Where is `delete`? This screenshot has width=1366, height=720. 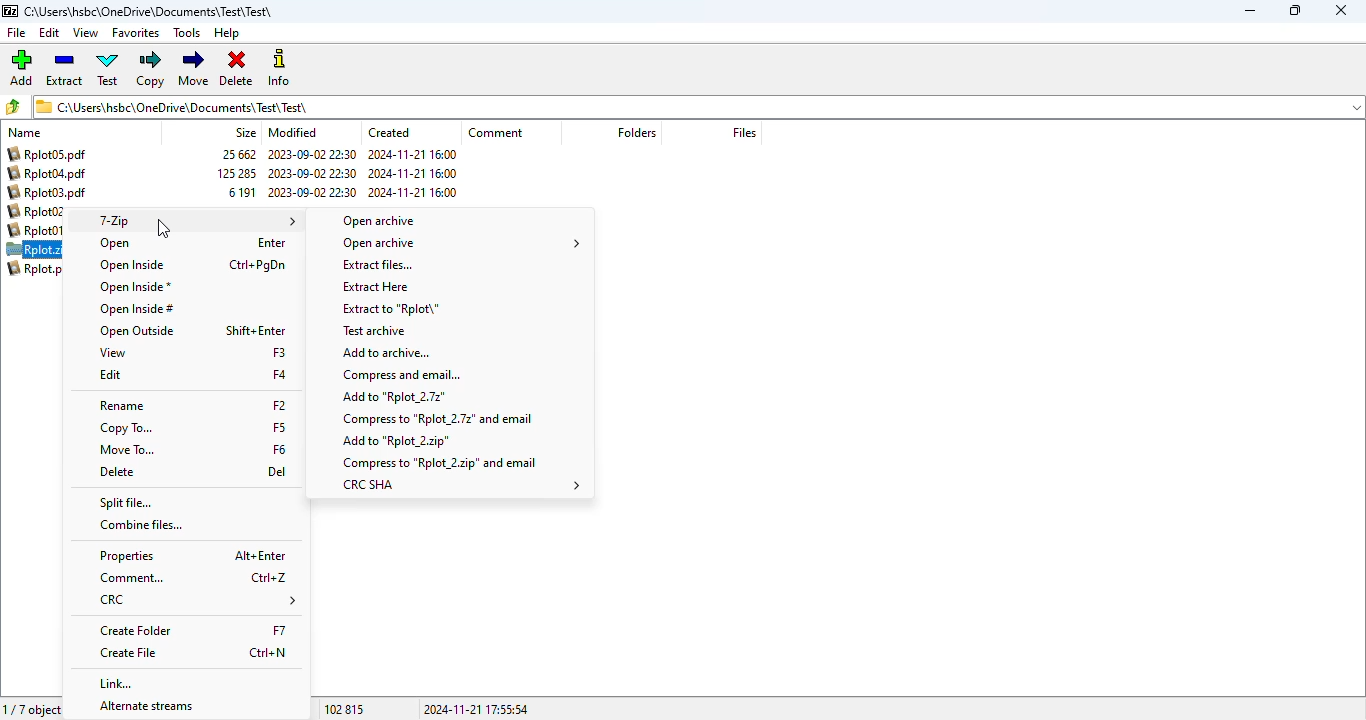 delete is located at coordinates (116, 471).